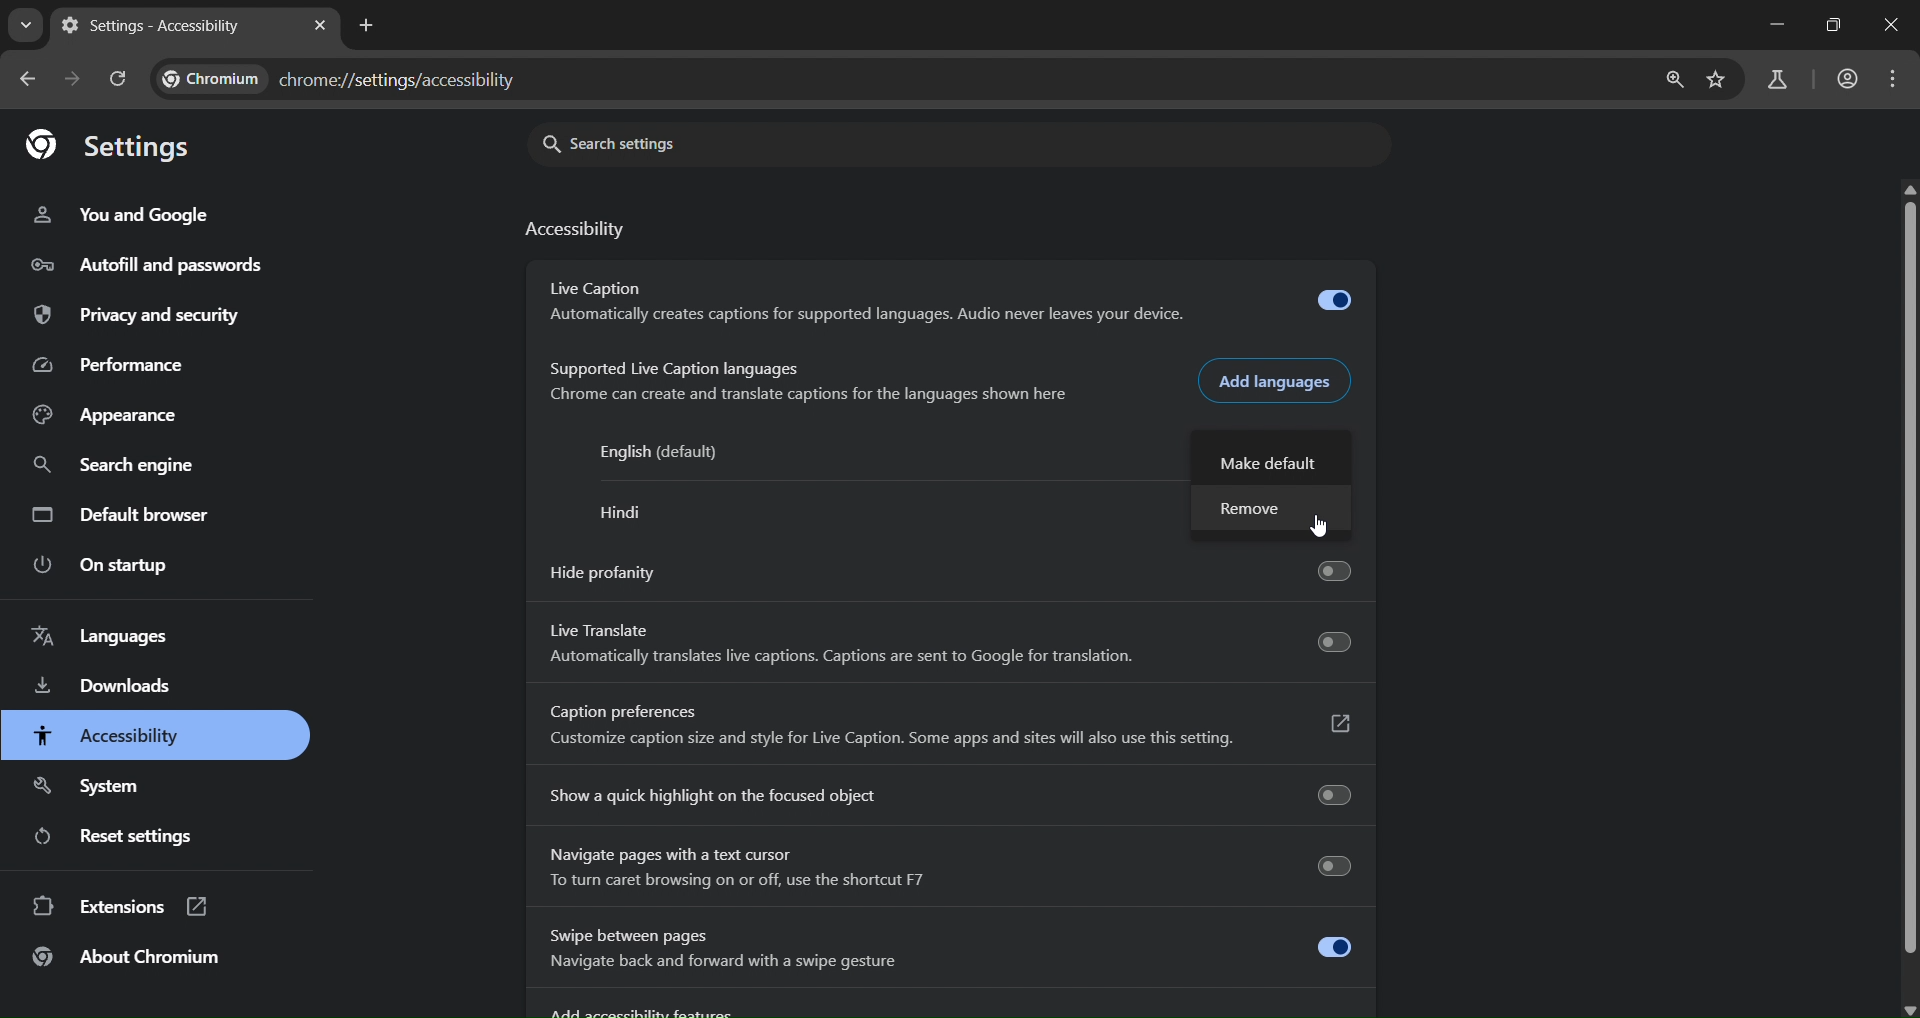 The height and width of the screenshot is (1018, 1920). Describe the element at coordinates (24, 25) in the screenshot. I see `search tabs` at that location.